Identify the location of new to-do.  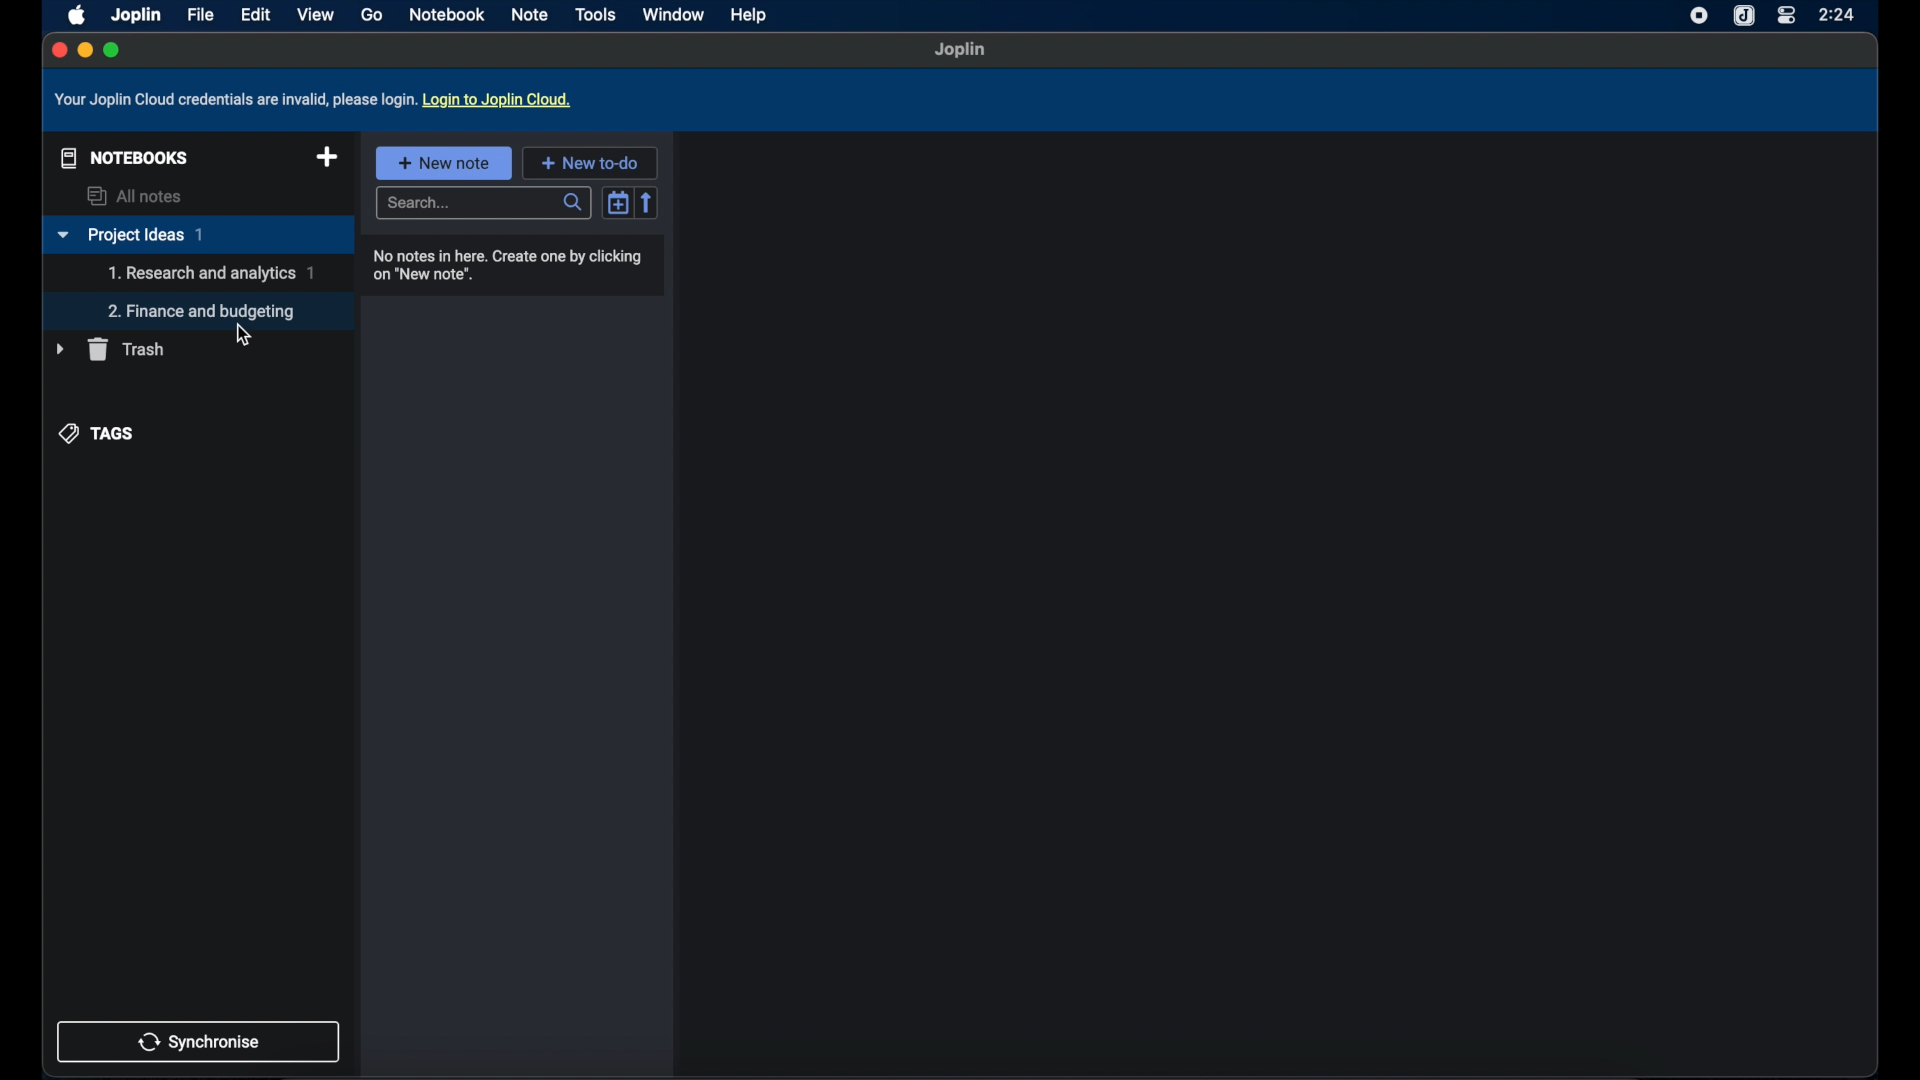
(590, 162).